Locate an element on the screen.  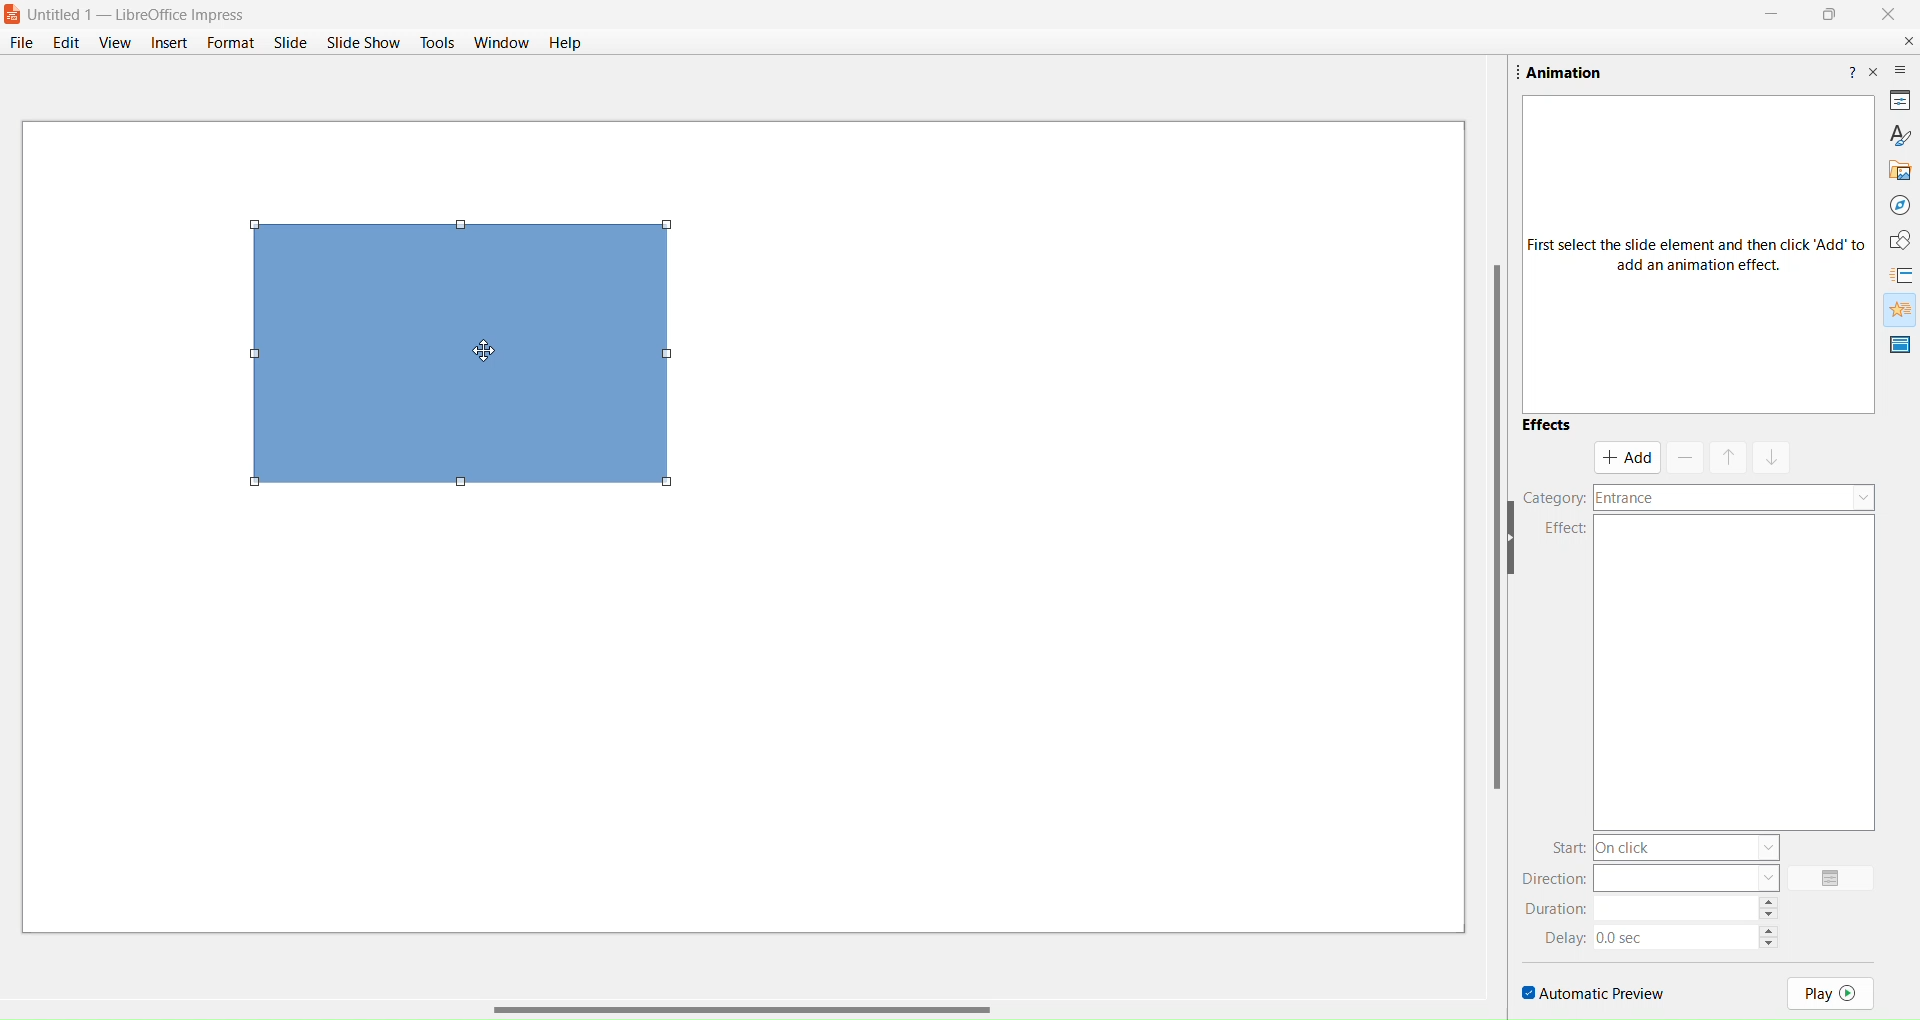
effect elements is located at coordinates (1742, 674).